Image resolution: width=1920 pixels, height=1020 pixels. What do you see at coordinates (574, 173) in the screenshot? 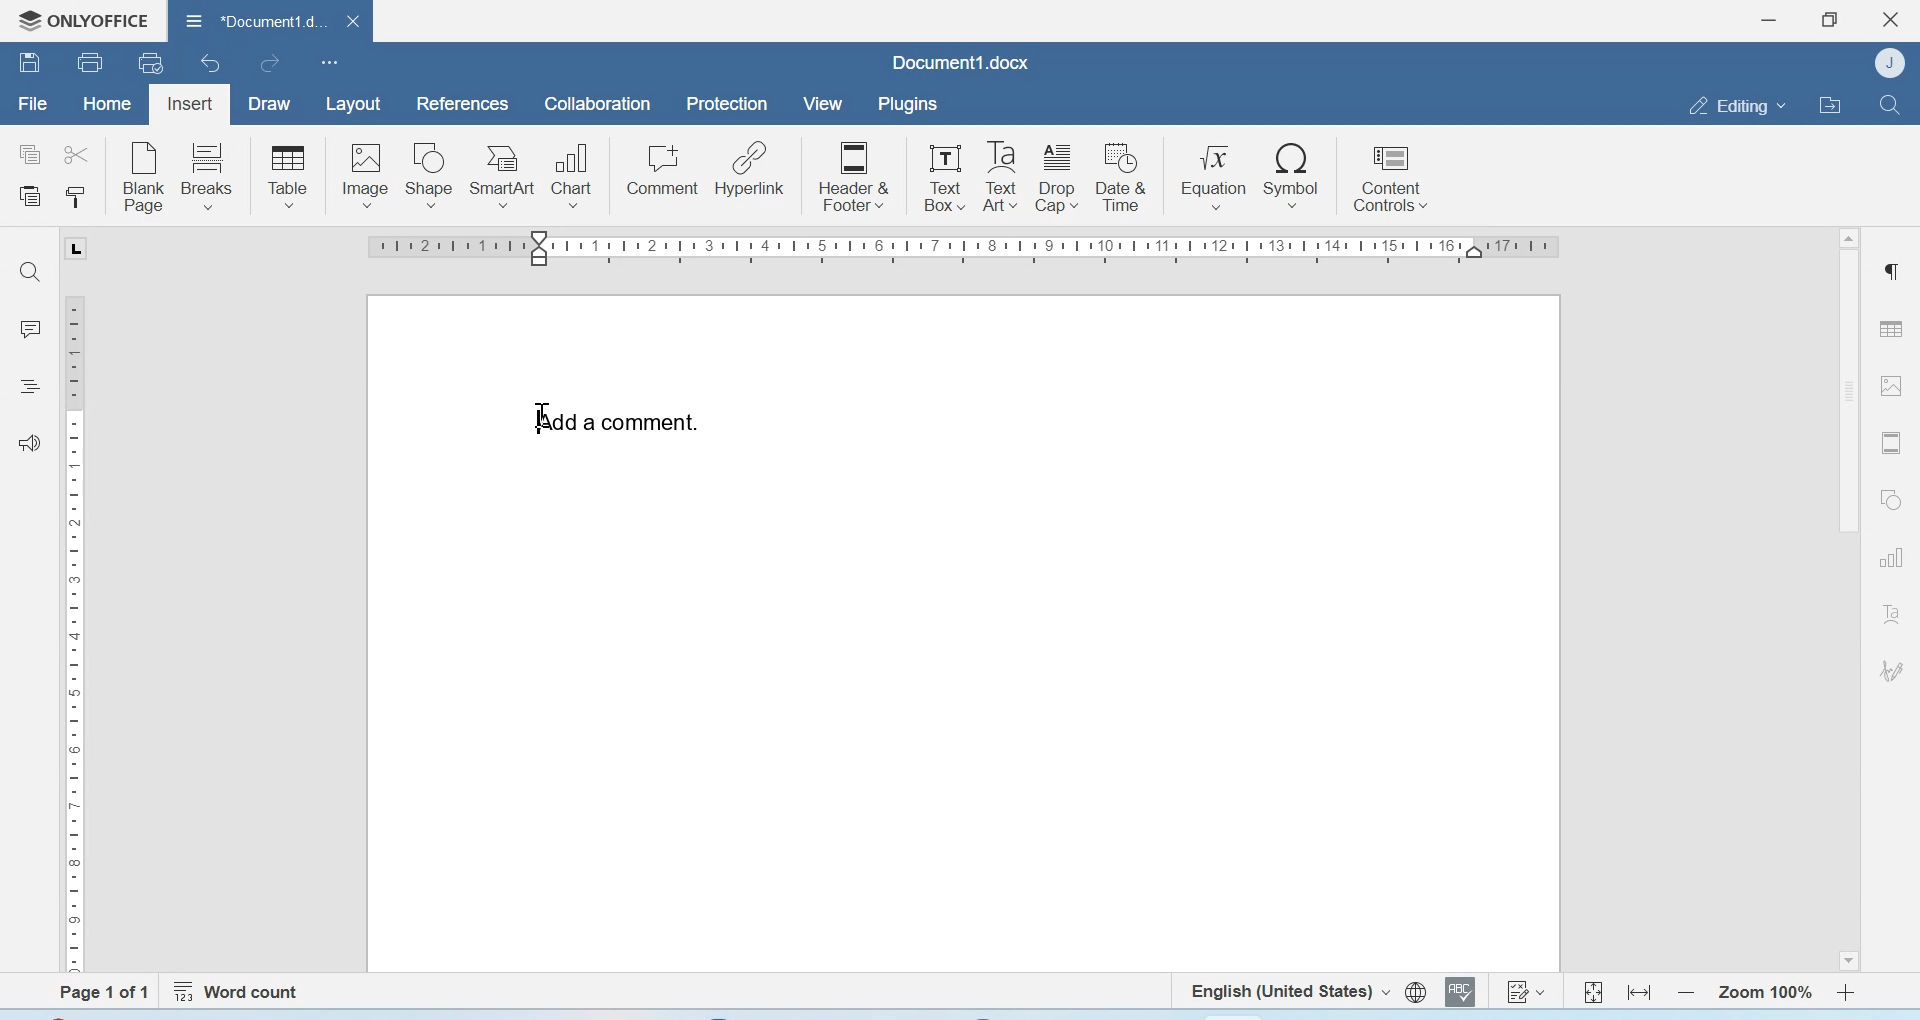
I see `Chart` at bounding box center [574, 173].